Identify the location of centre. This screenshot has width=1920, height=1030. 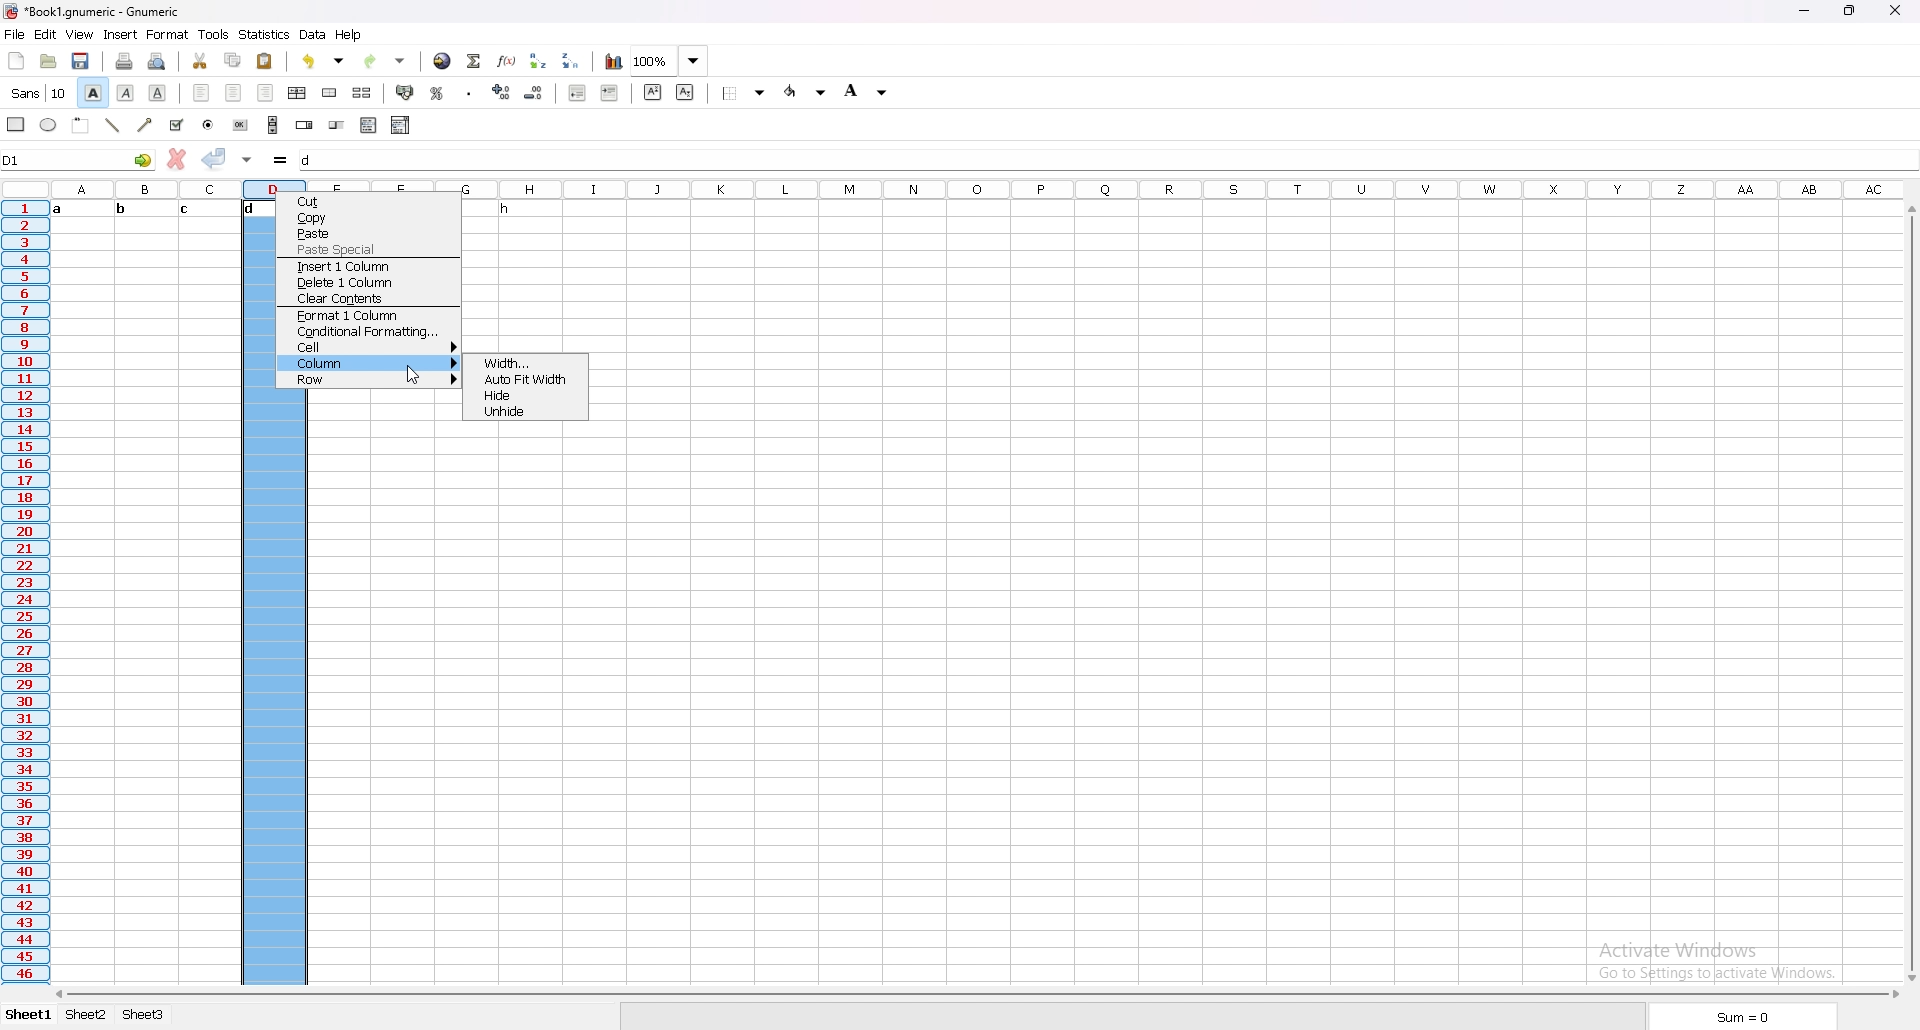
(234, 92).